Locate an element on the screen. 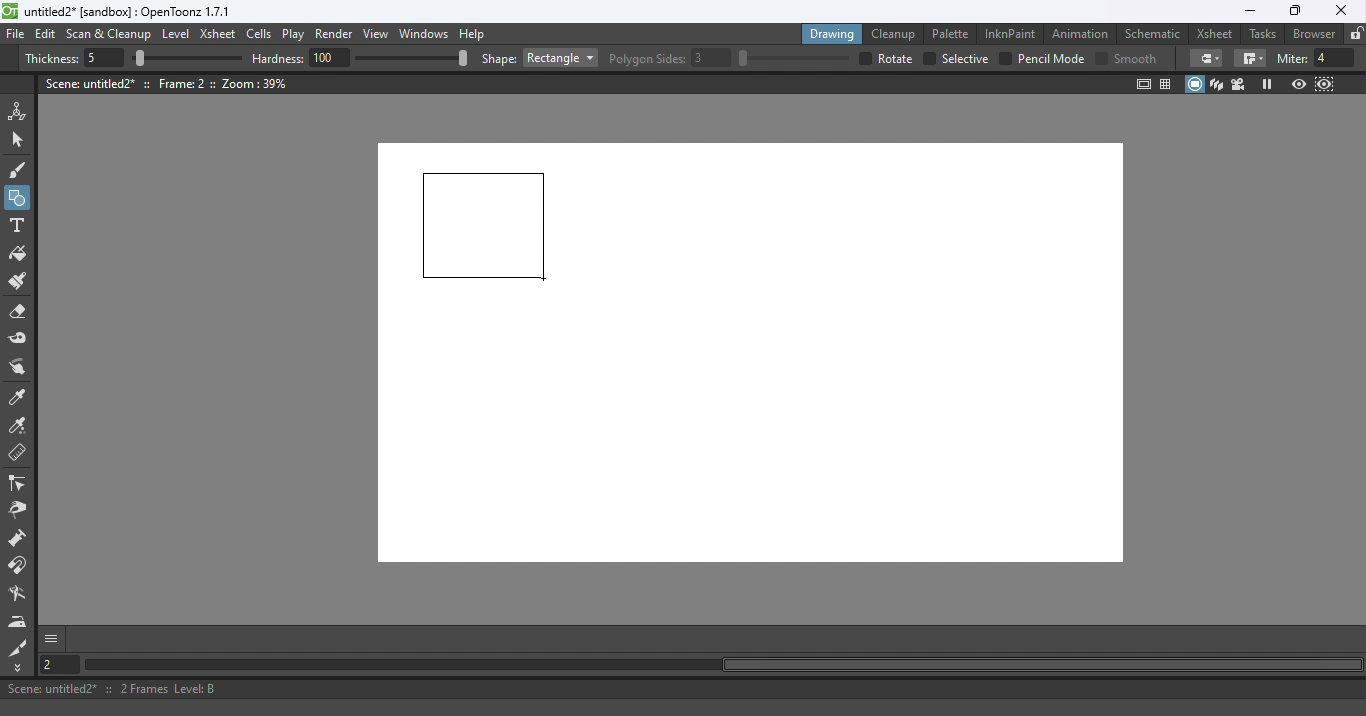 The height and width of the screenshot is (716, 1366). slider is located at coordinates (187, 59).